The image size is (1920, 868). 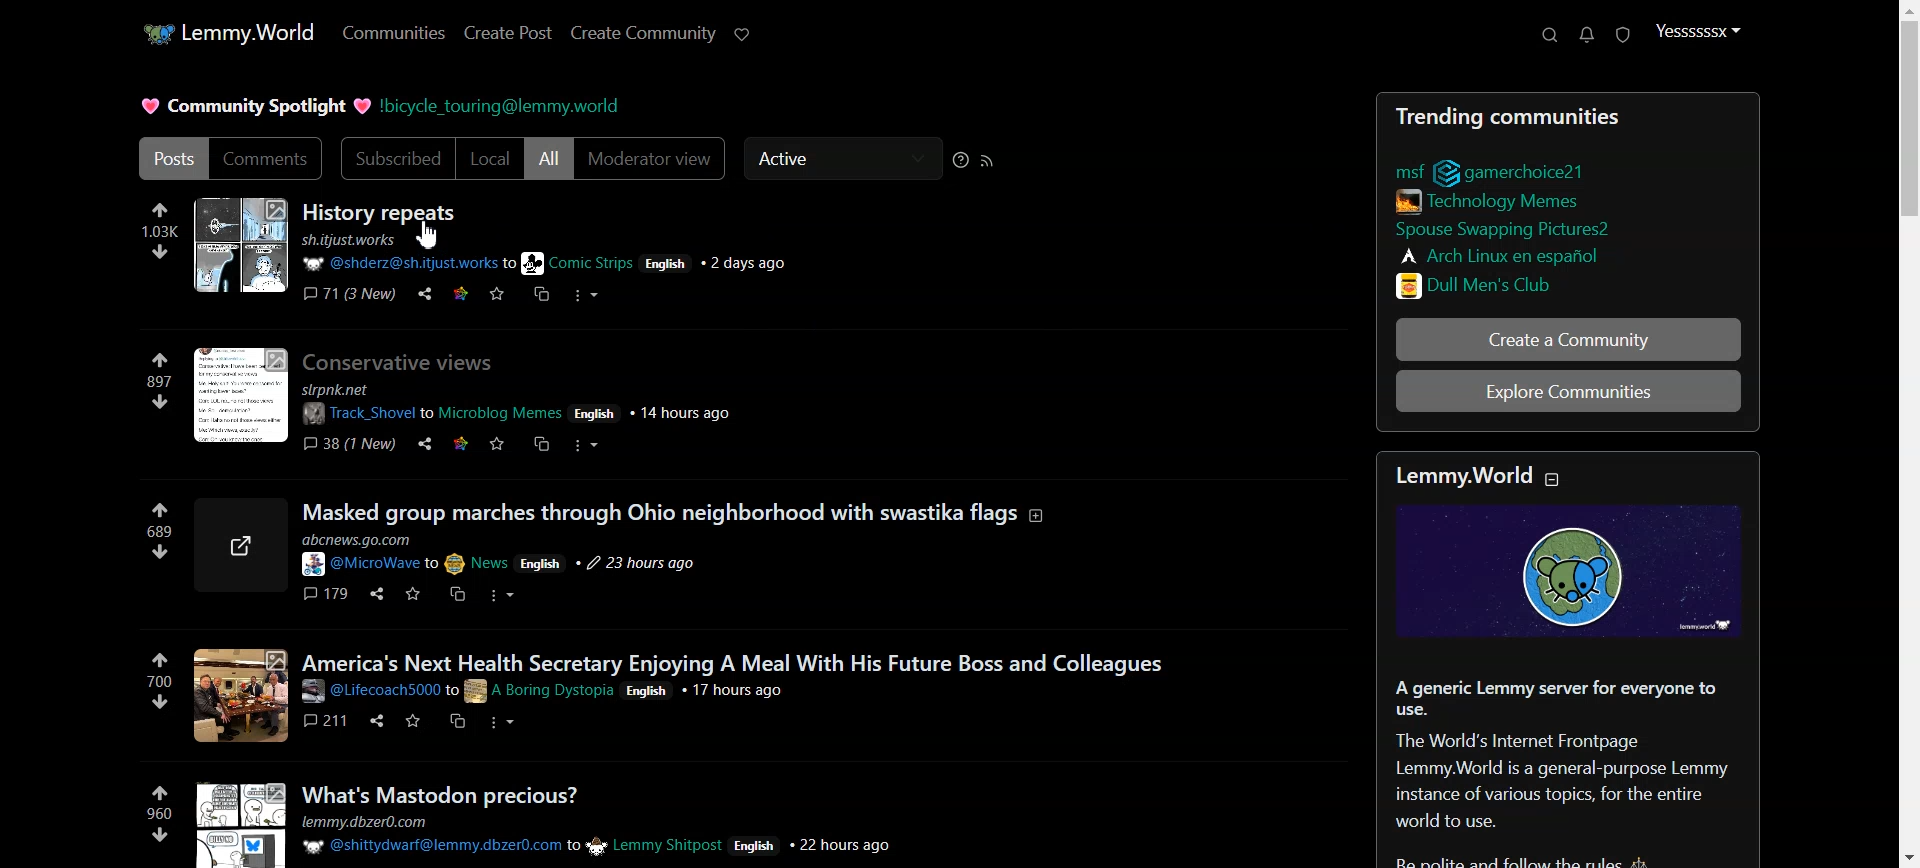 What do you see at coordinates (243, 824) in the screenshot?
I see `Image` at bounding box center [243, 824].